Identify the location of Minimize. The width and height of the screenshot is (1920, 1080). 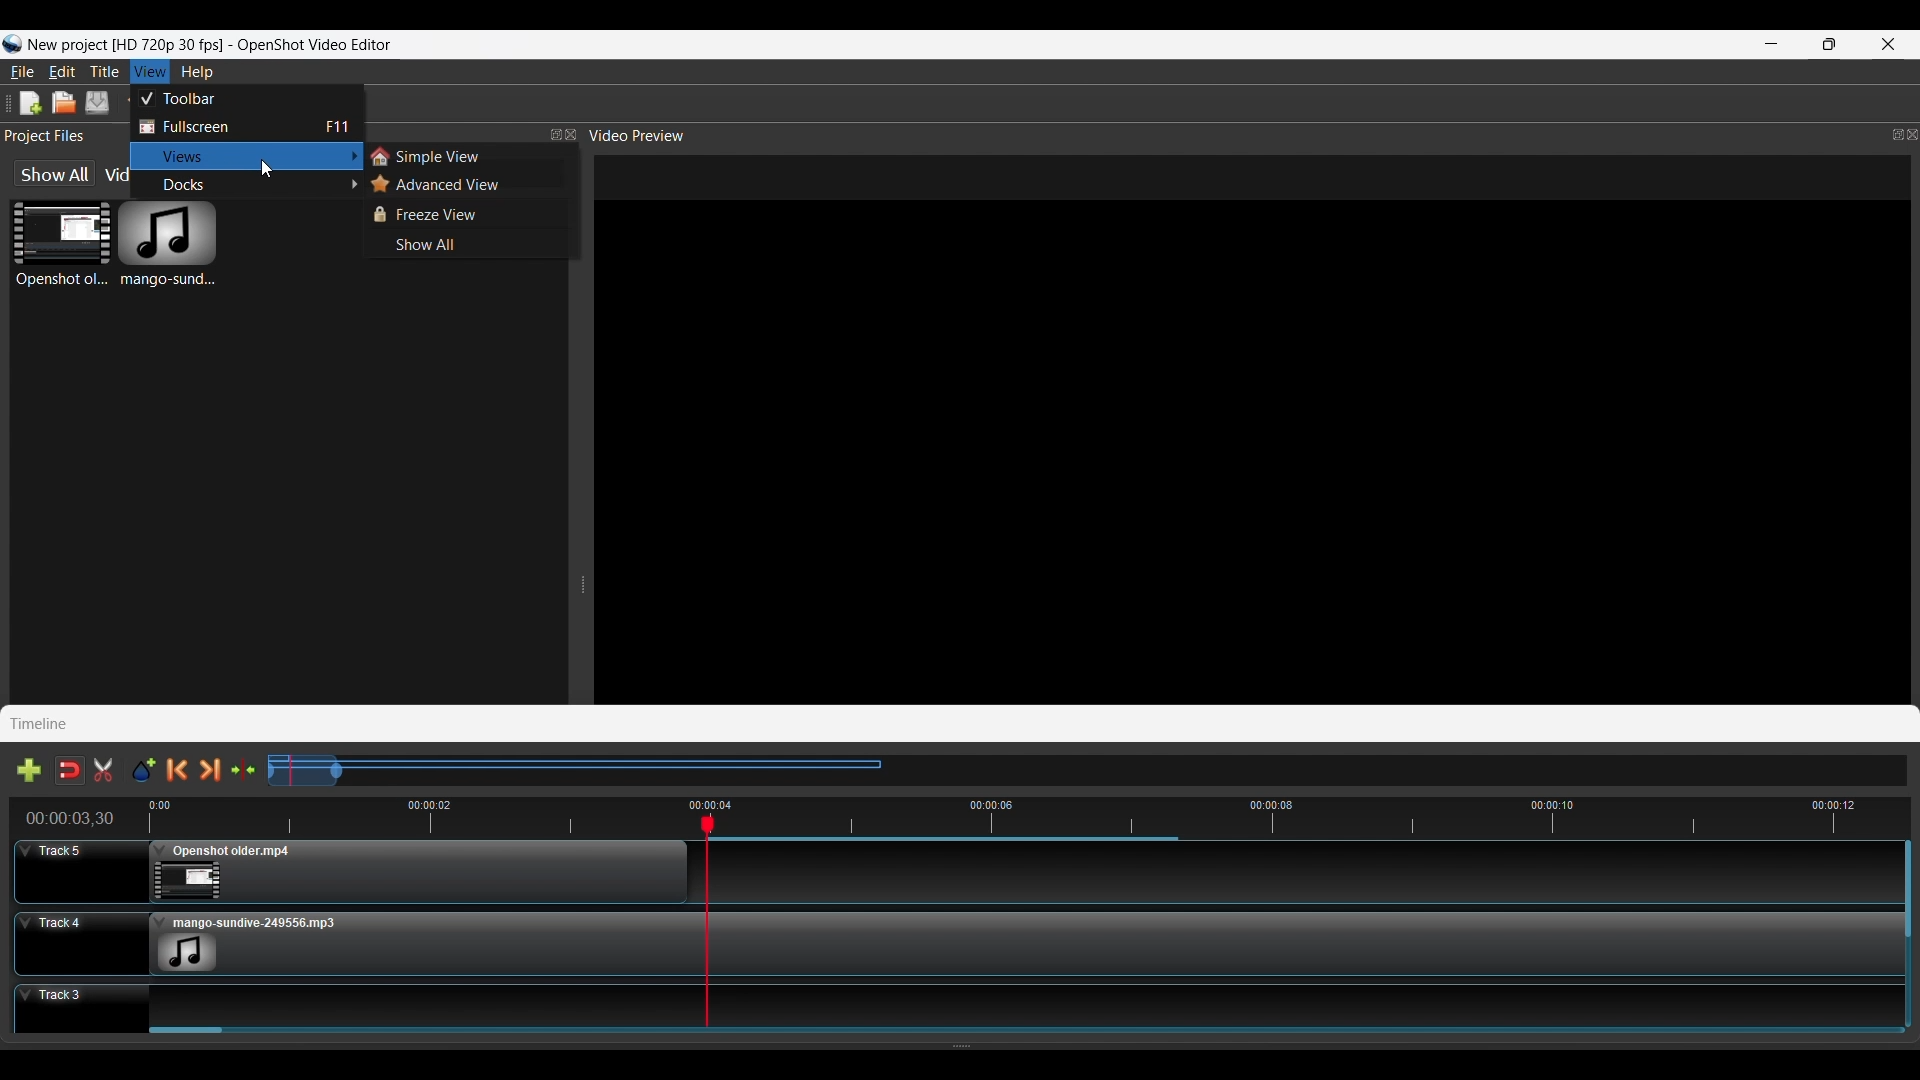
(1772, 44).